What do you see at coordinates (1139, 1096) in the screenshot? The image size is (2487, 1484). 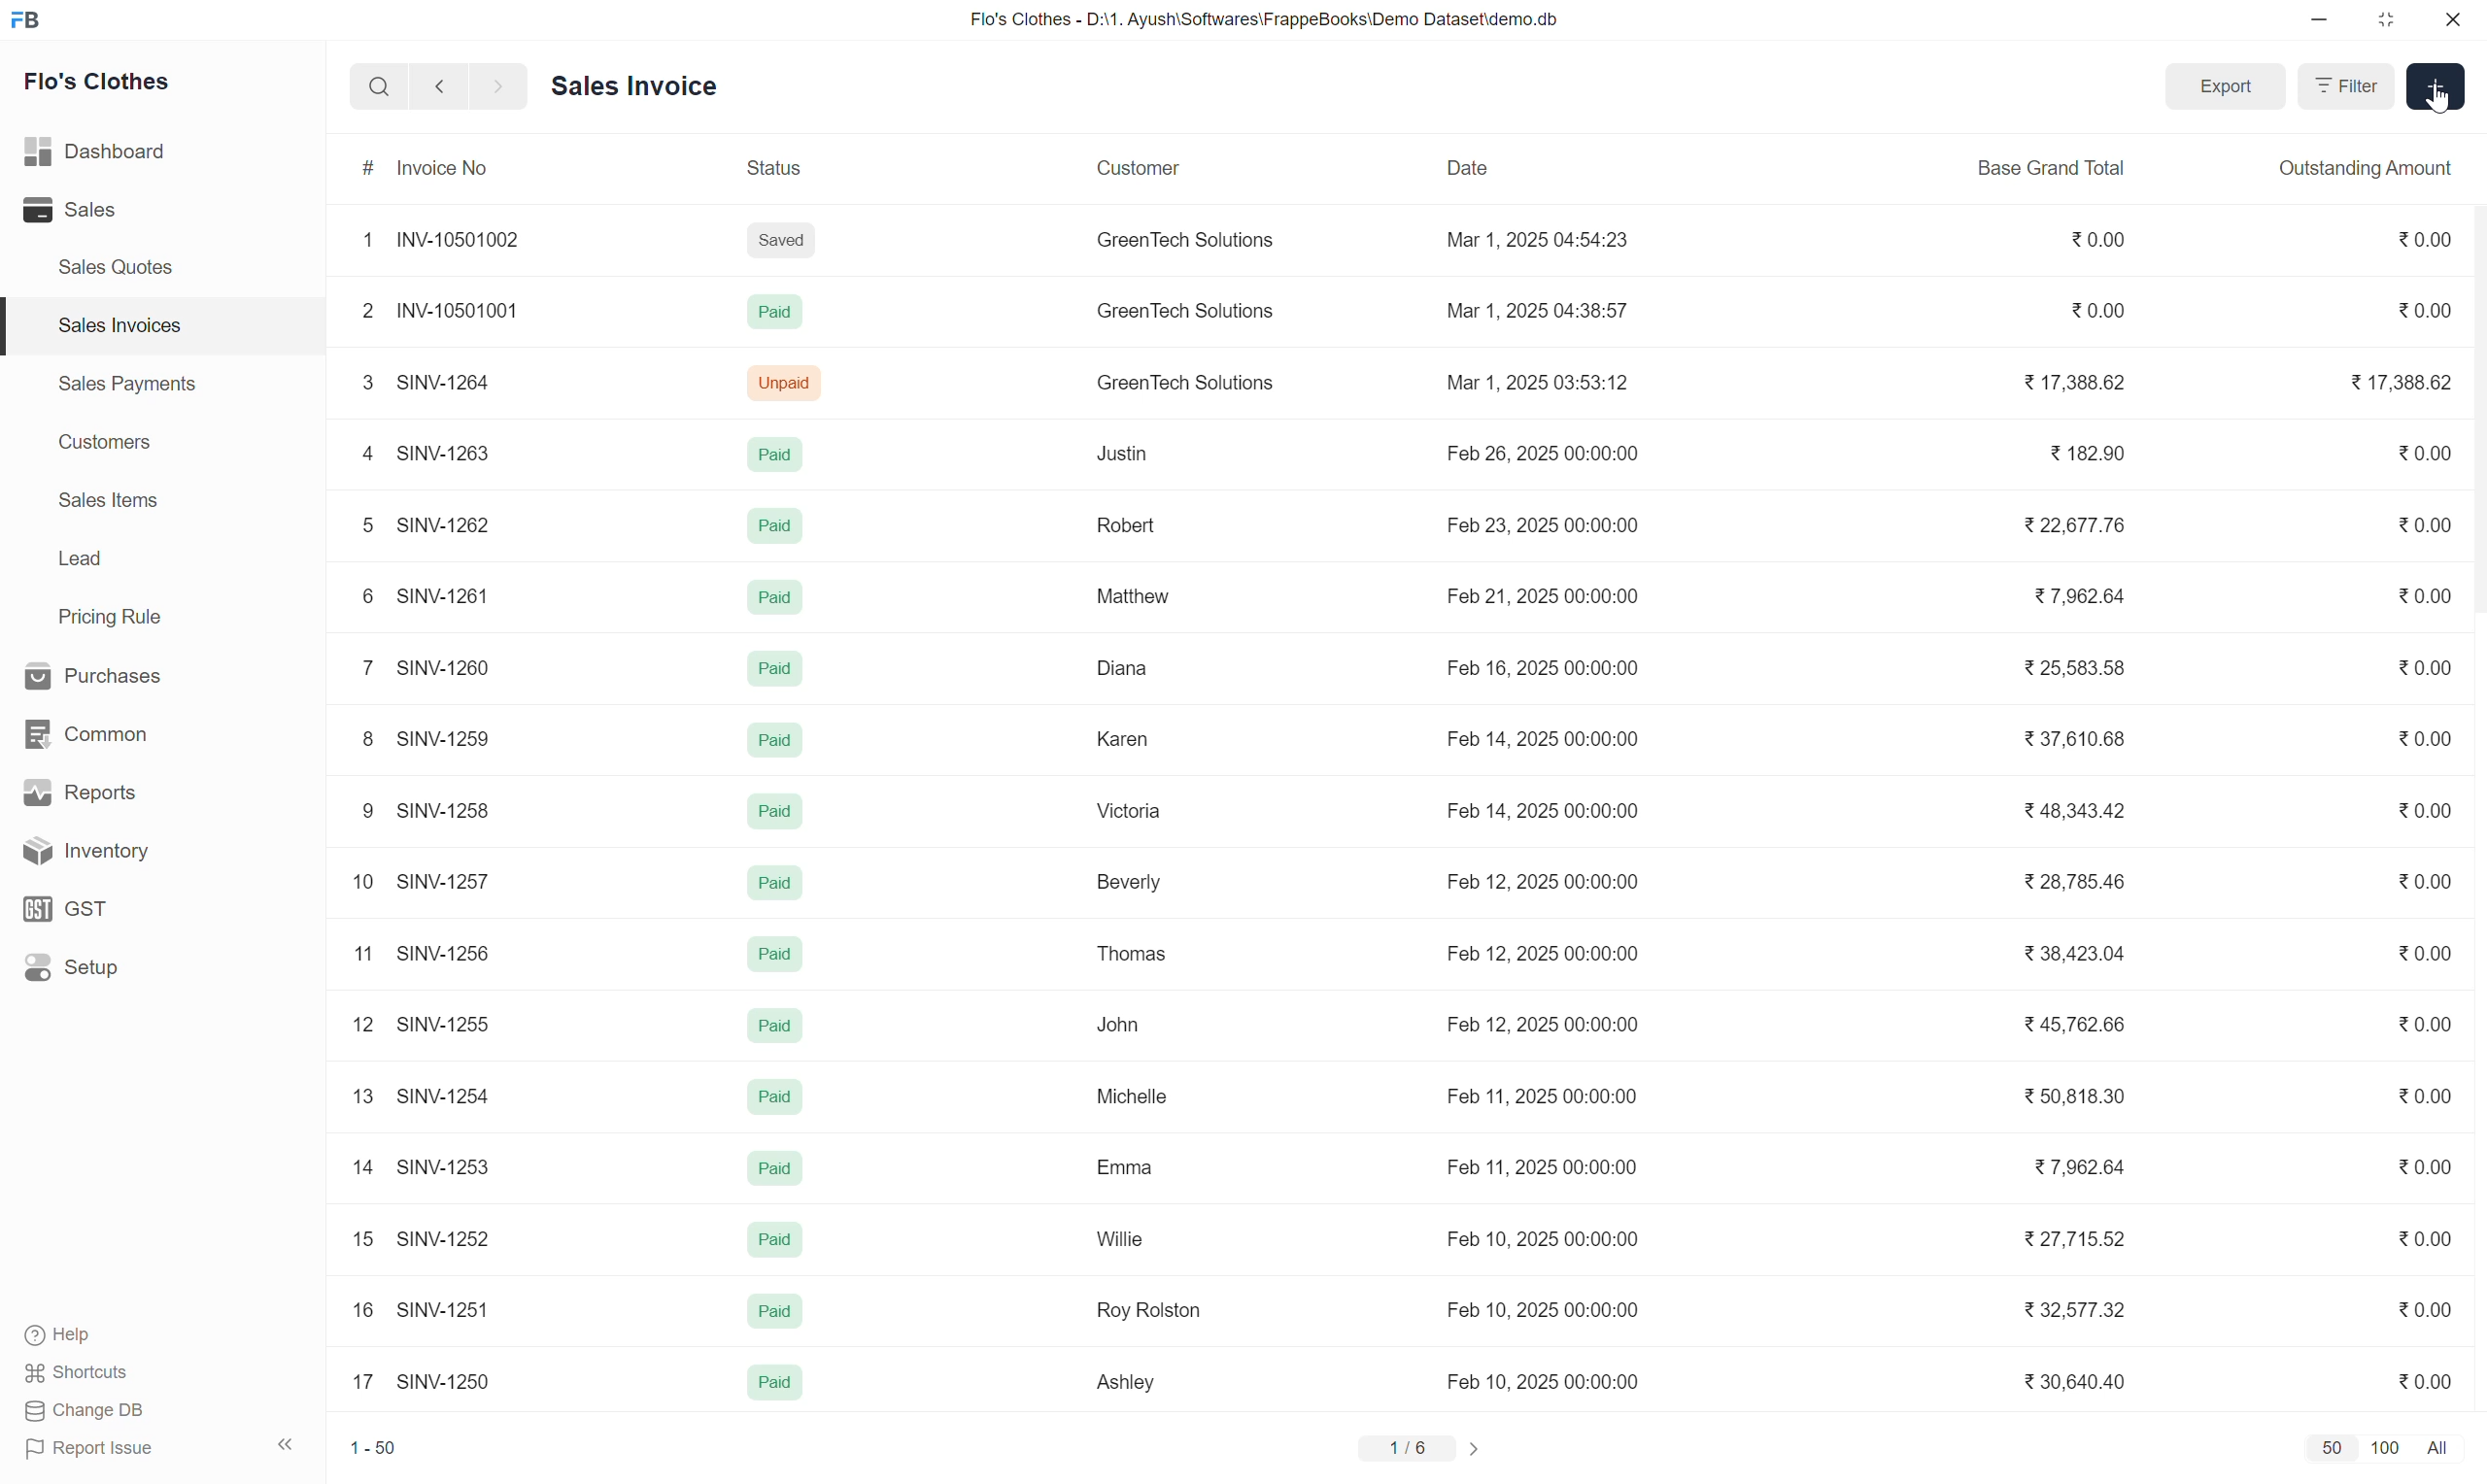 I see `Michelle` at bounding box center [1139, 1096].